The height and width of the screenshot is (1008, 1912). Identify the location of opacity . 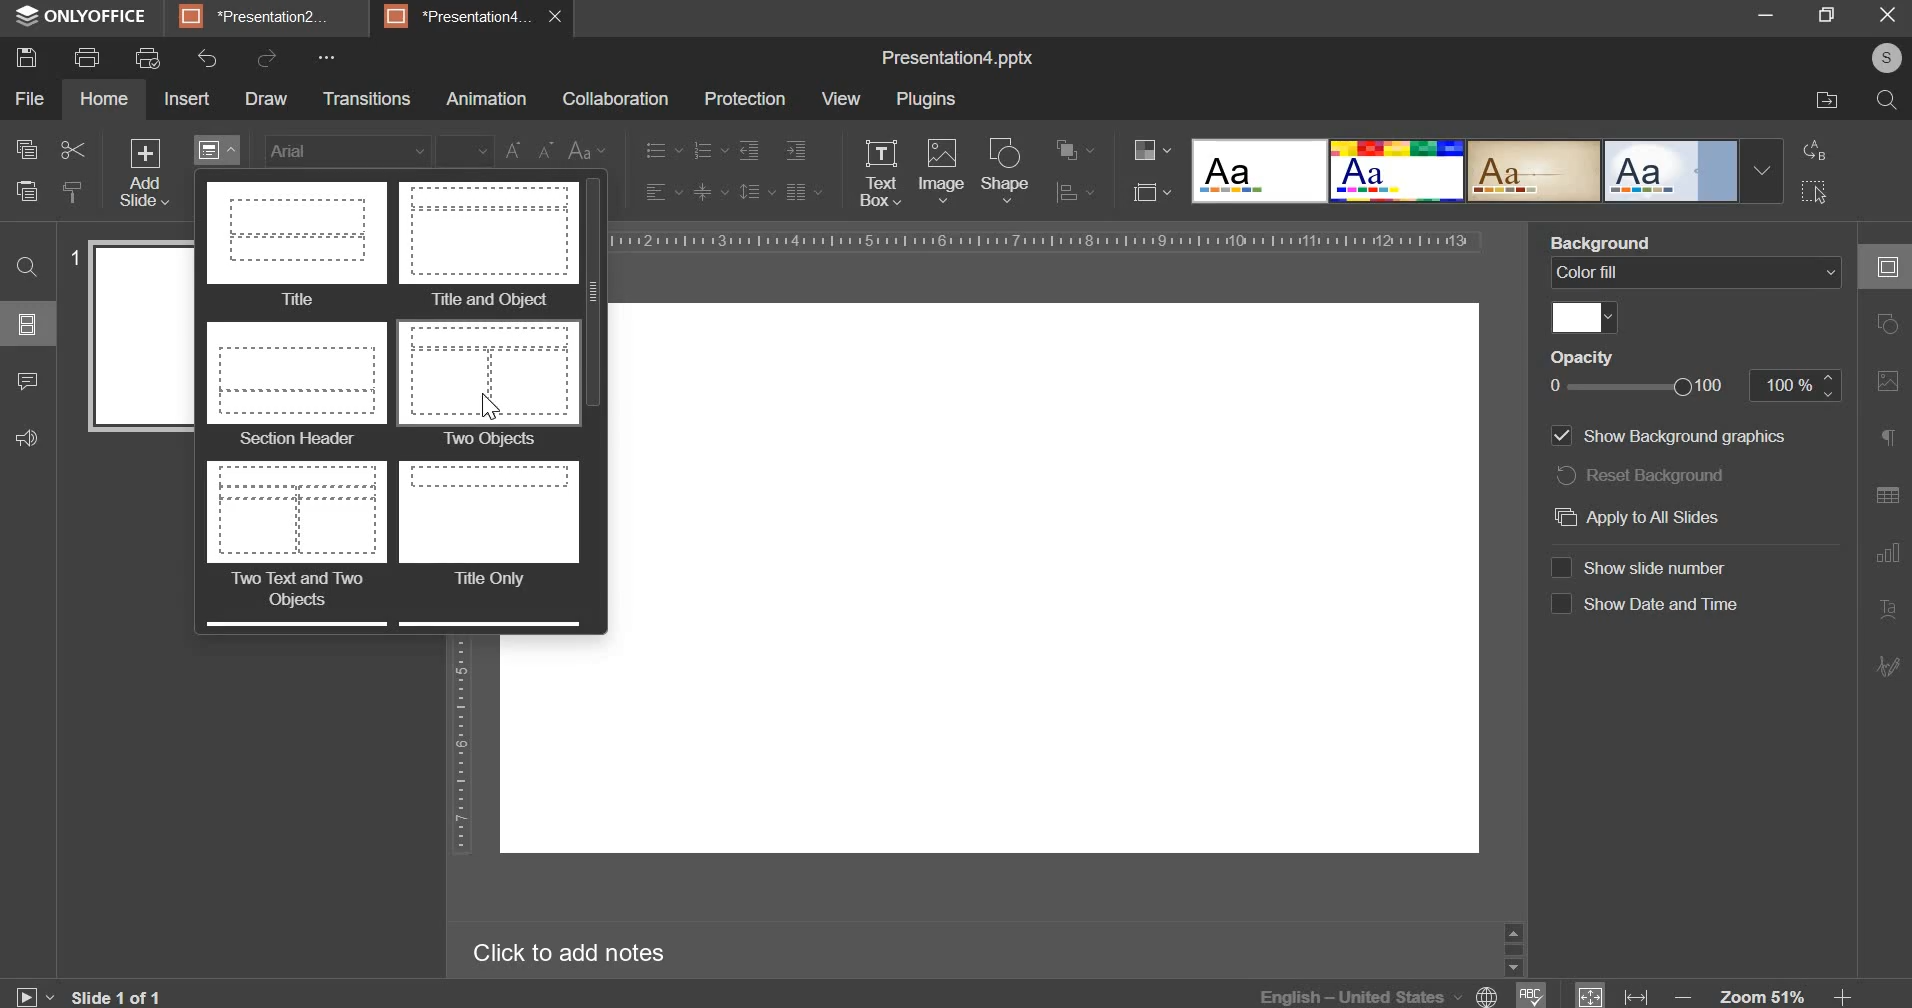
(1796, 385).